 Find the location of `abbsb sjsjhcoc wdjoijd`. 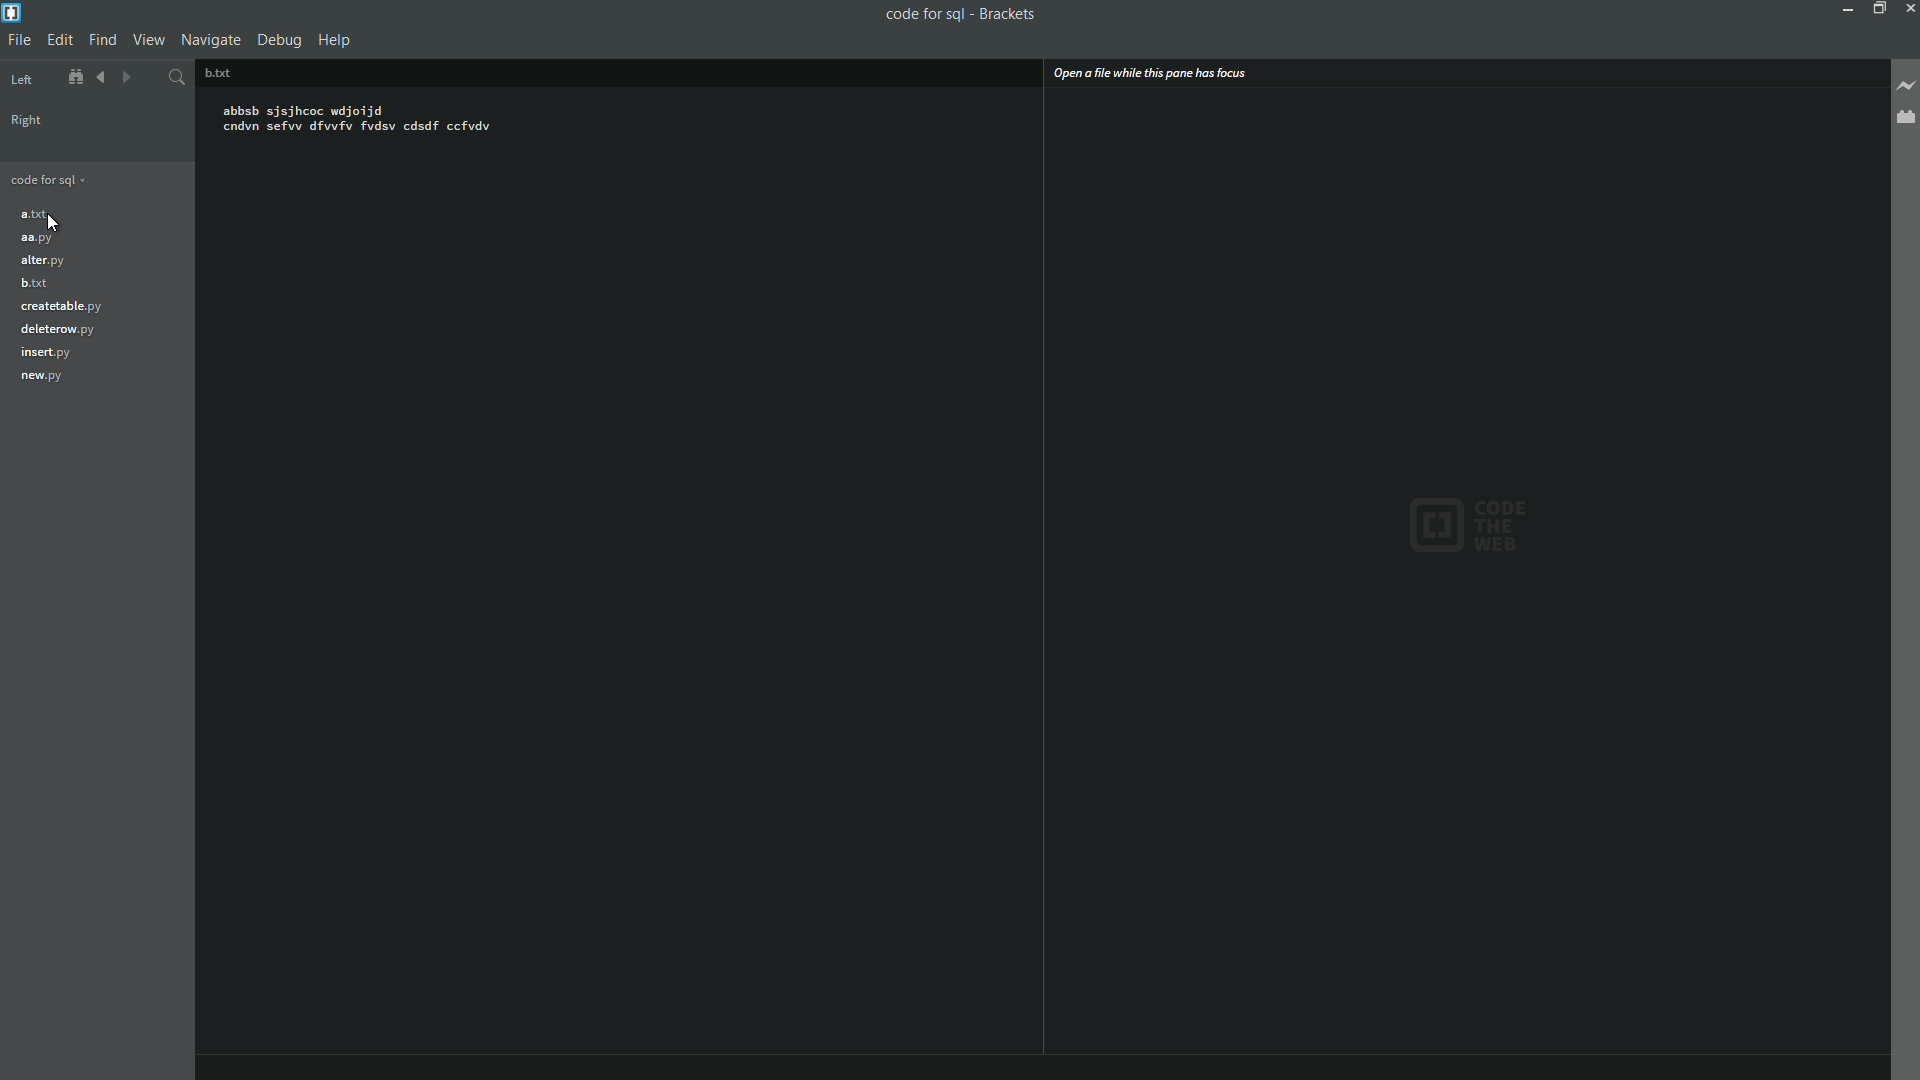

abbsb sjsjhcoc wdjoijd is located at coordinates (311, 108).